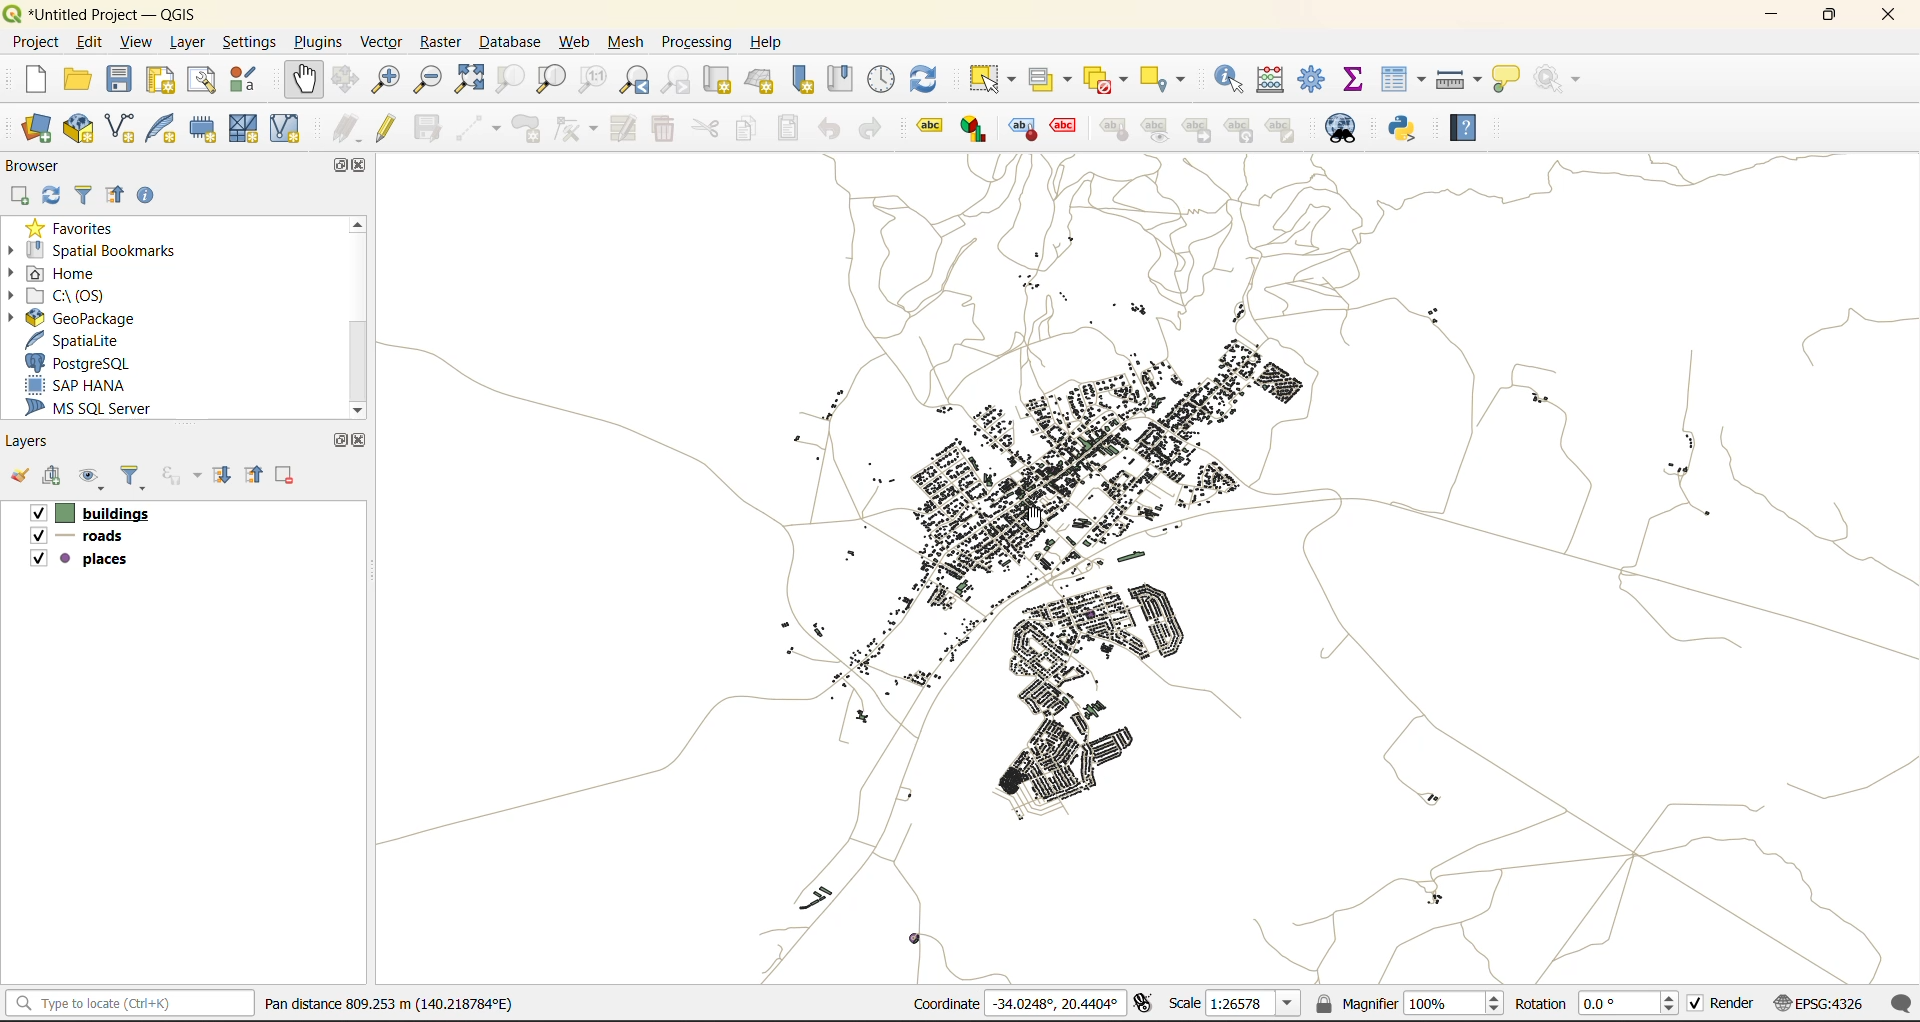 The image size is (1920, 1022). I want to click on toggle edits, so click(385, 126).